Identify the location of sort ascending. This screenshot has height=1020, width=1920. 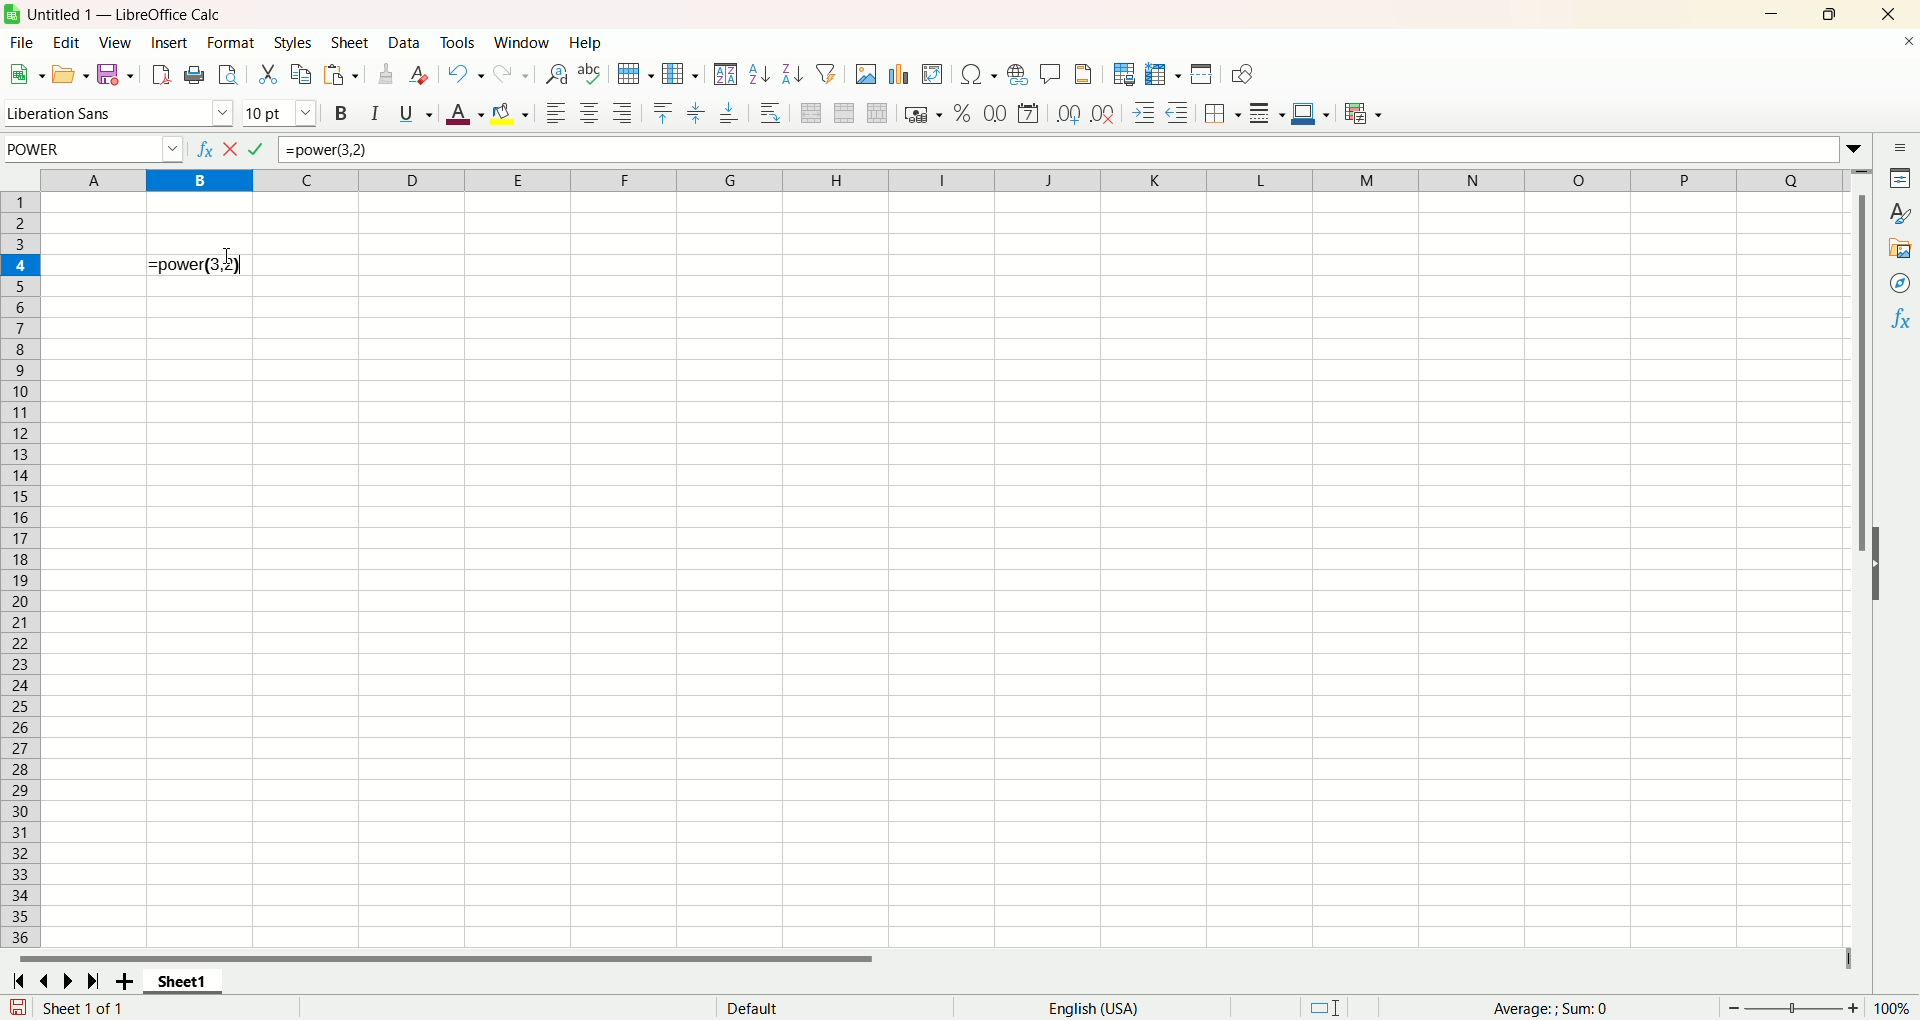
(760, 76).